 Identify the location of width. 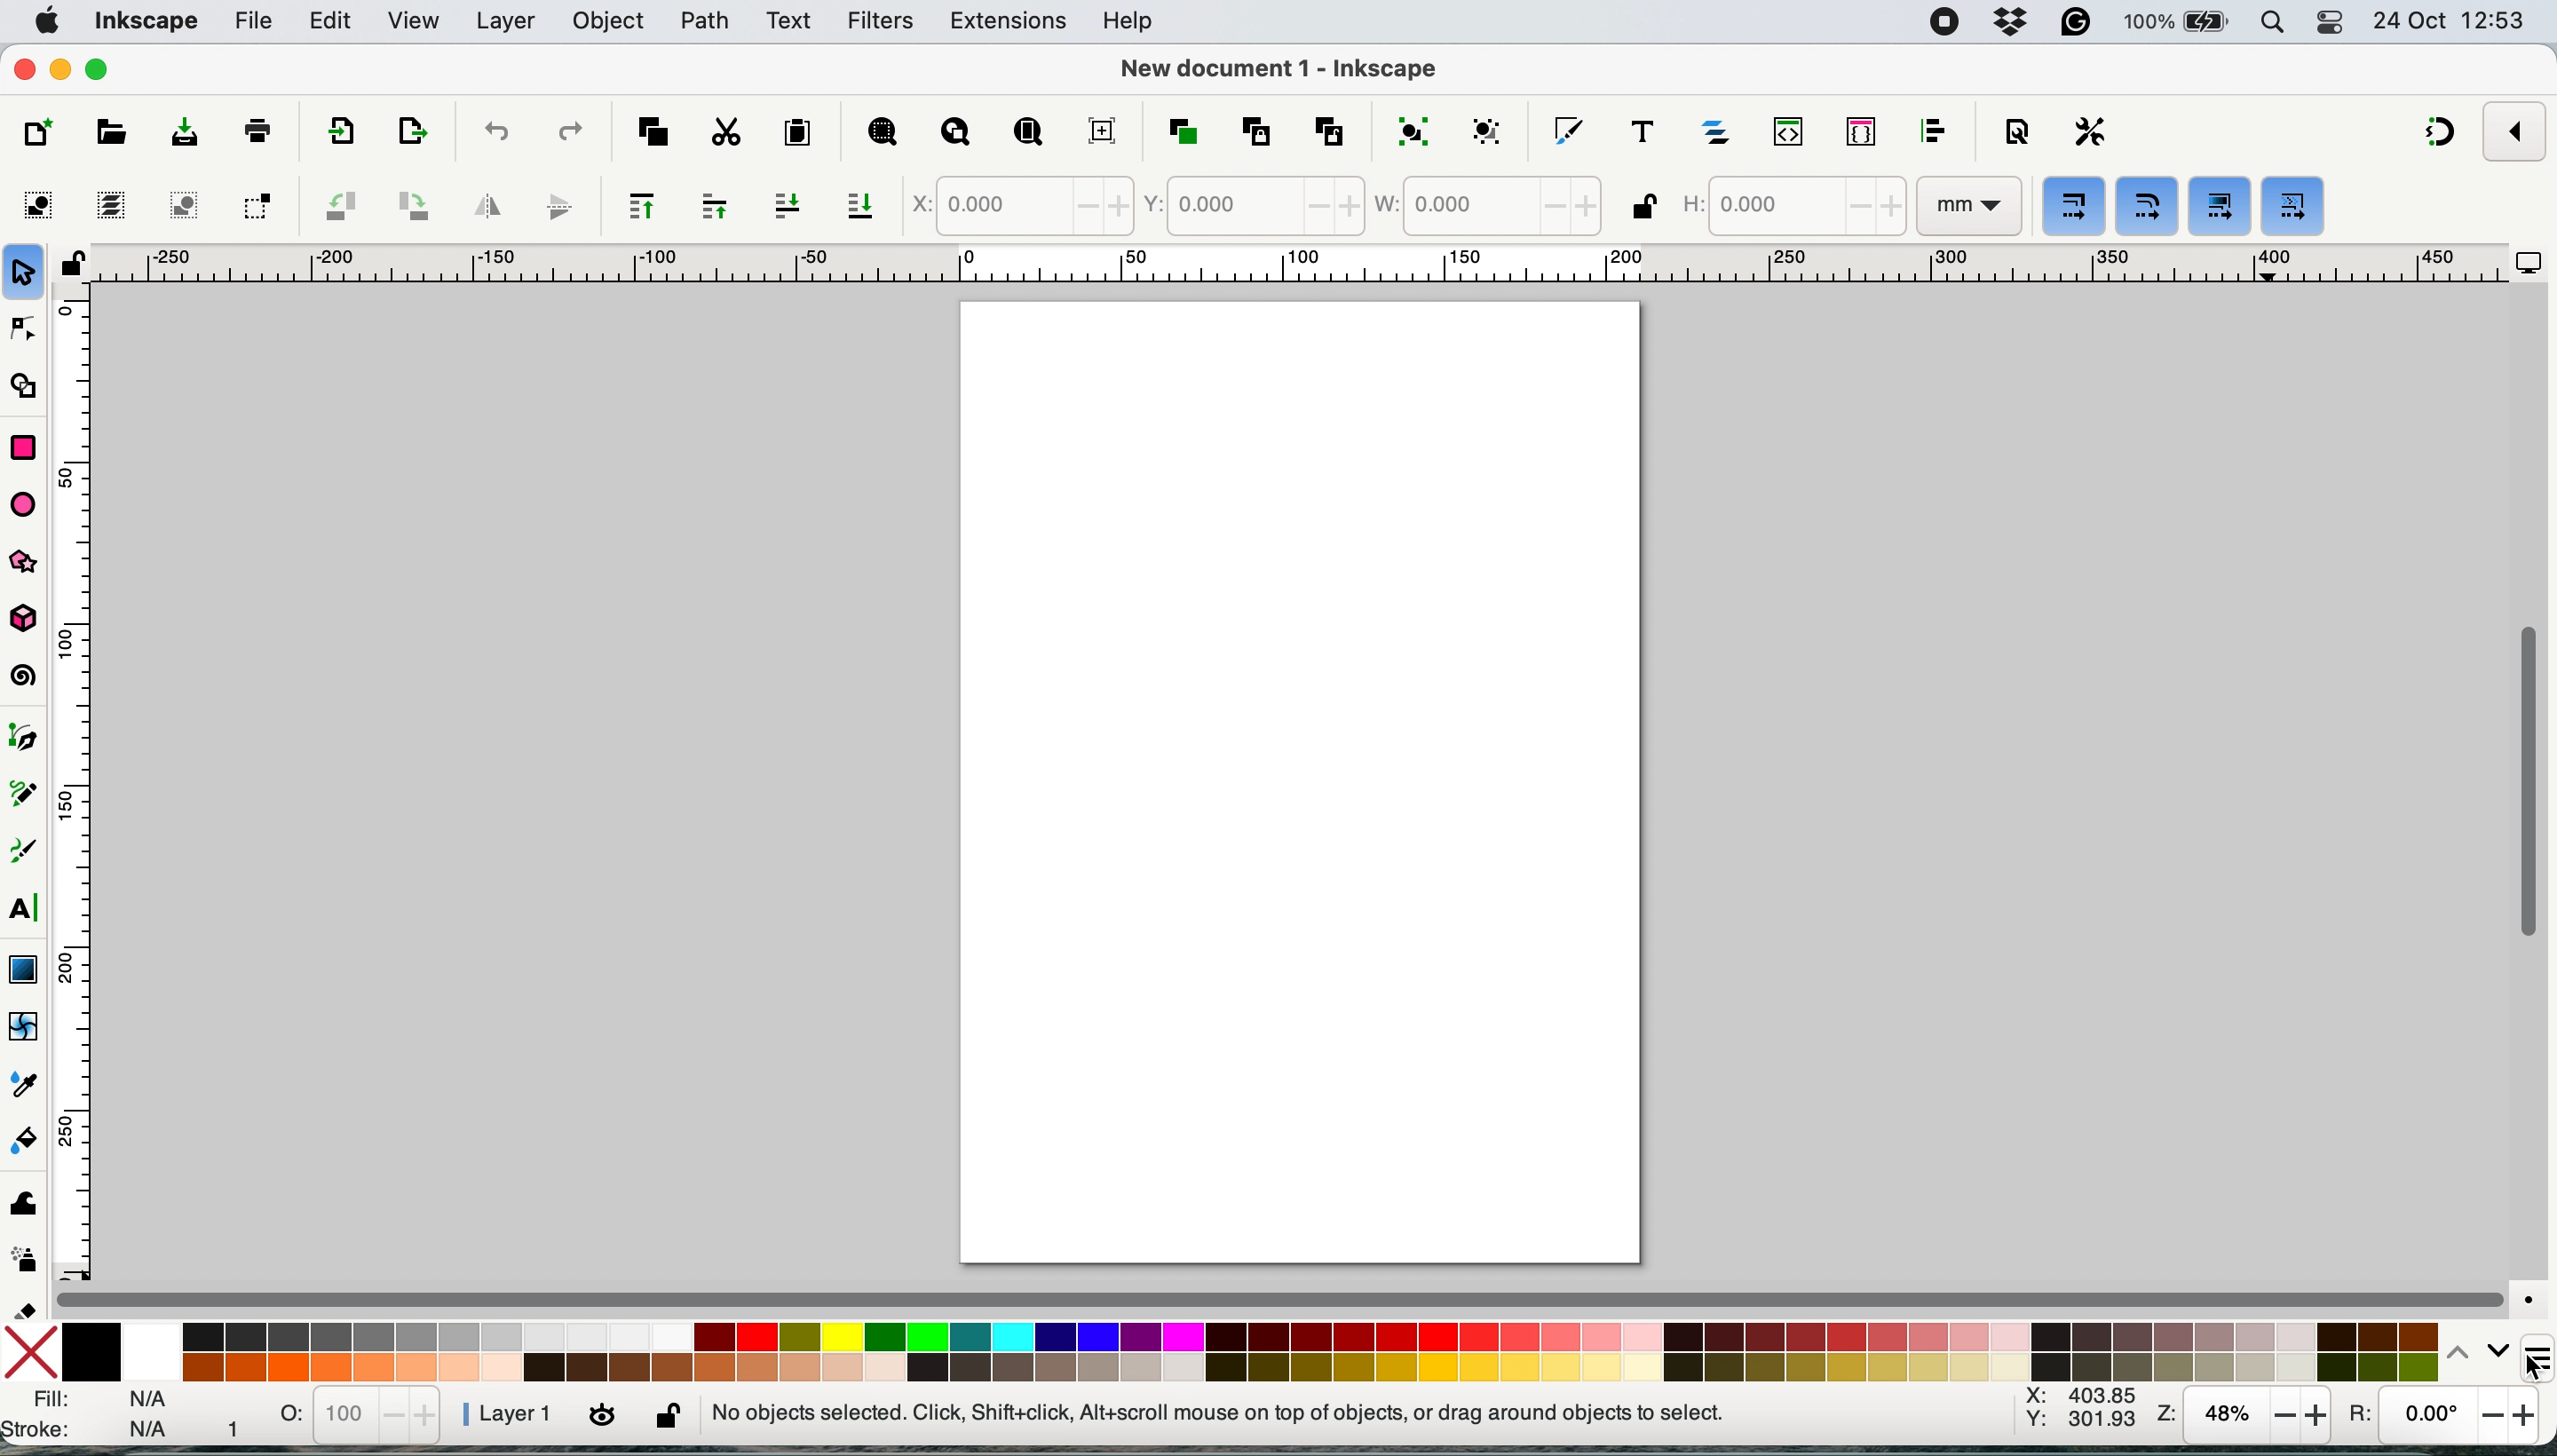
(1485, 210).